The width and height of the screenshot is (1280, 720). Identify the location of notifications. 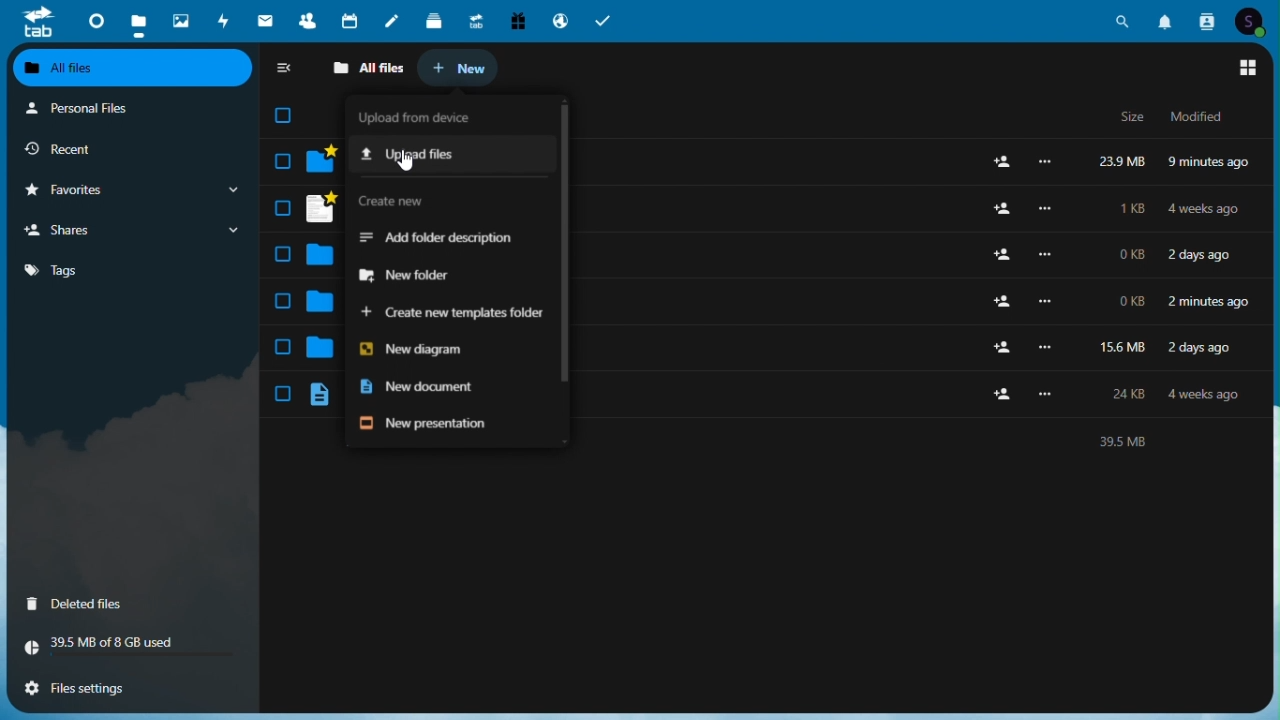
(1169, 19).